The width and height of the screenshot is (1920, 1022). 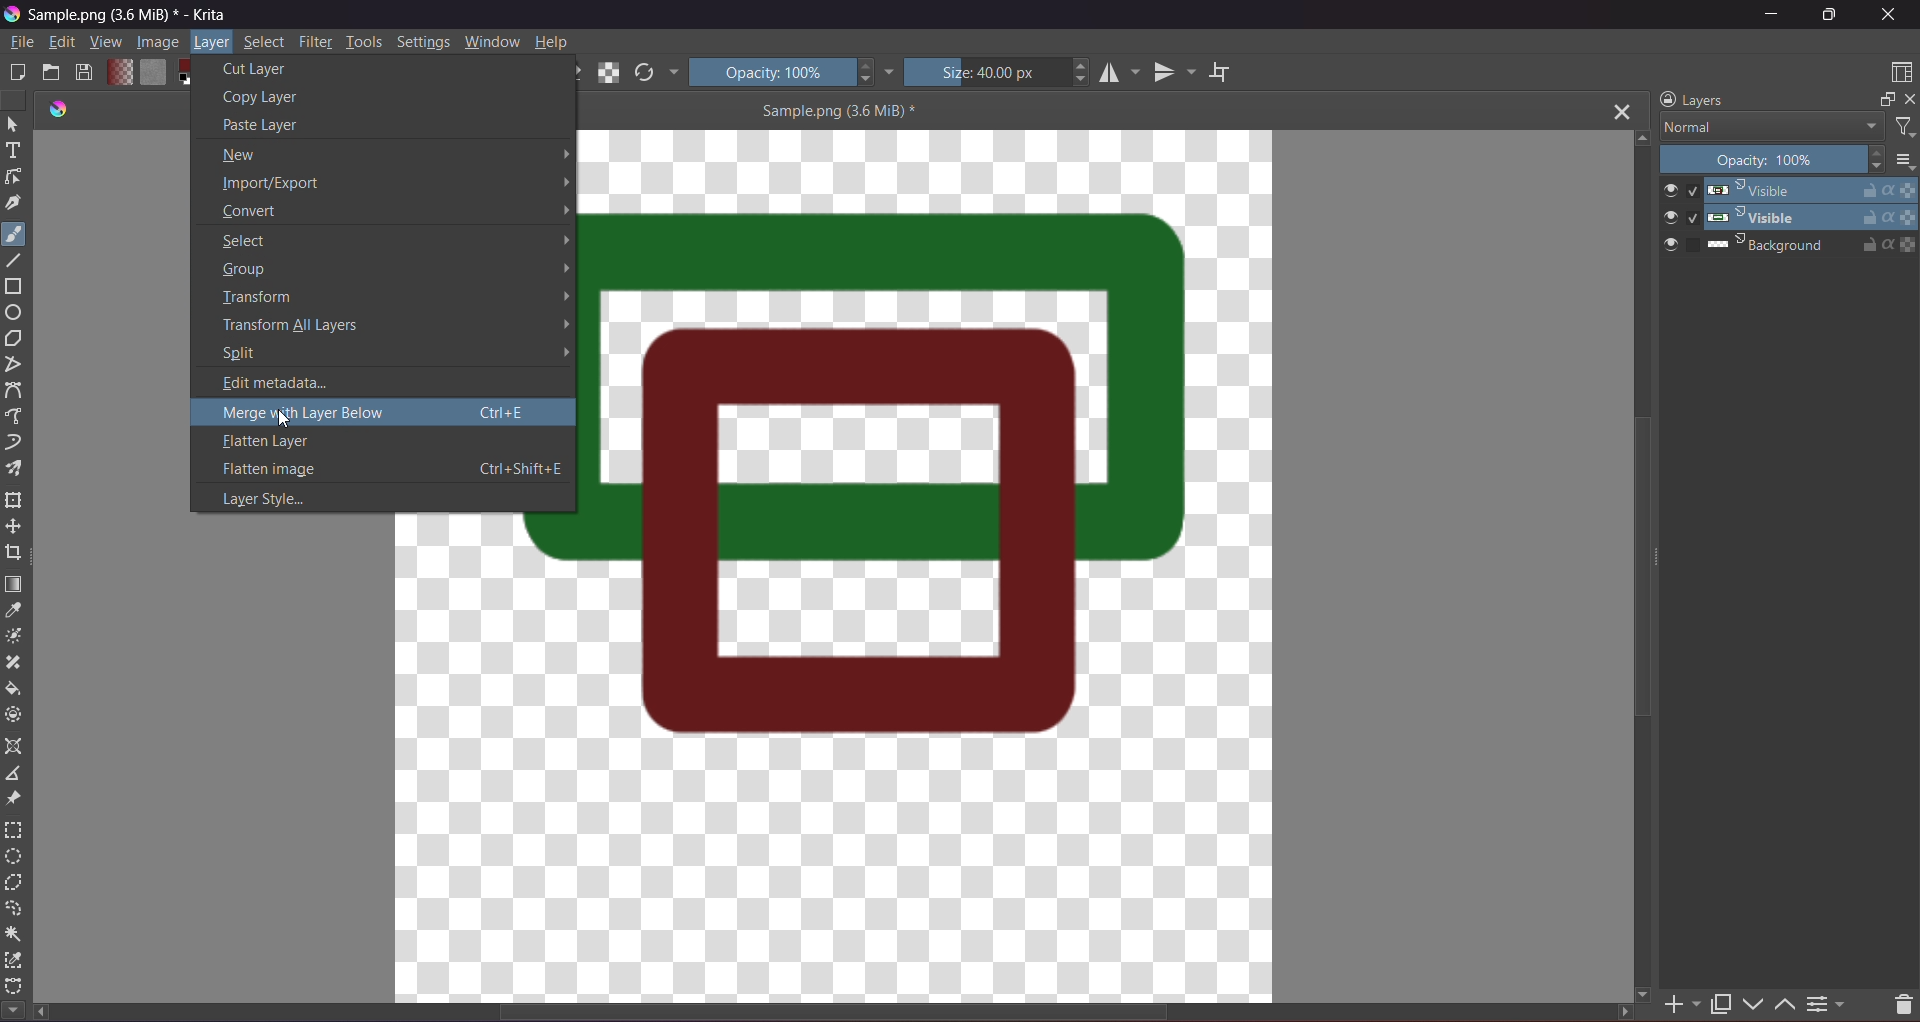 I want to click on Fill Color, so click(x=151, y=71).